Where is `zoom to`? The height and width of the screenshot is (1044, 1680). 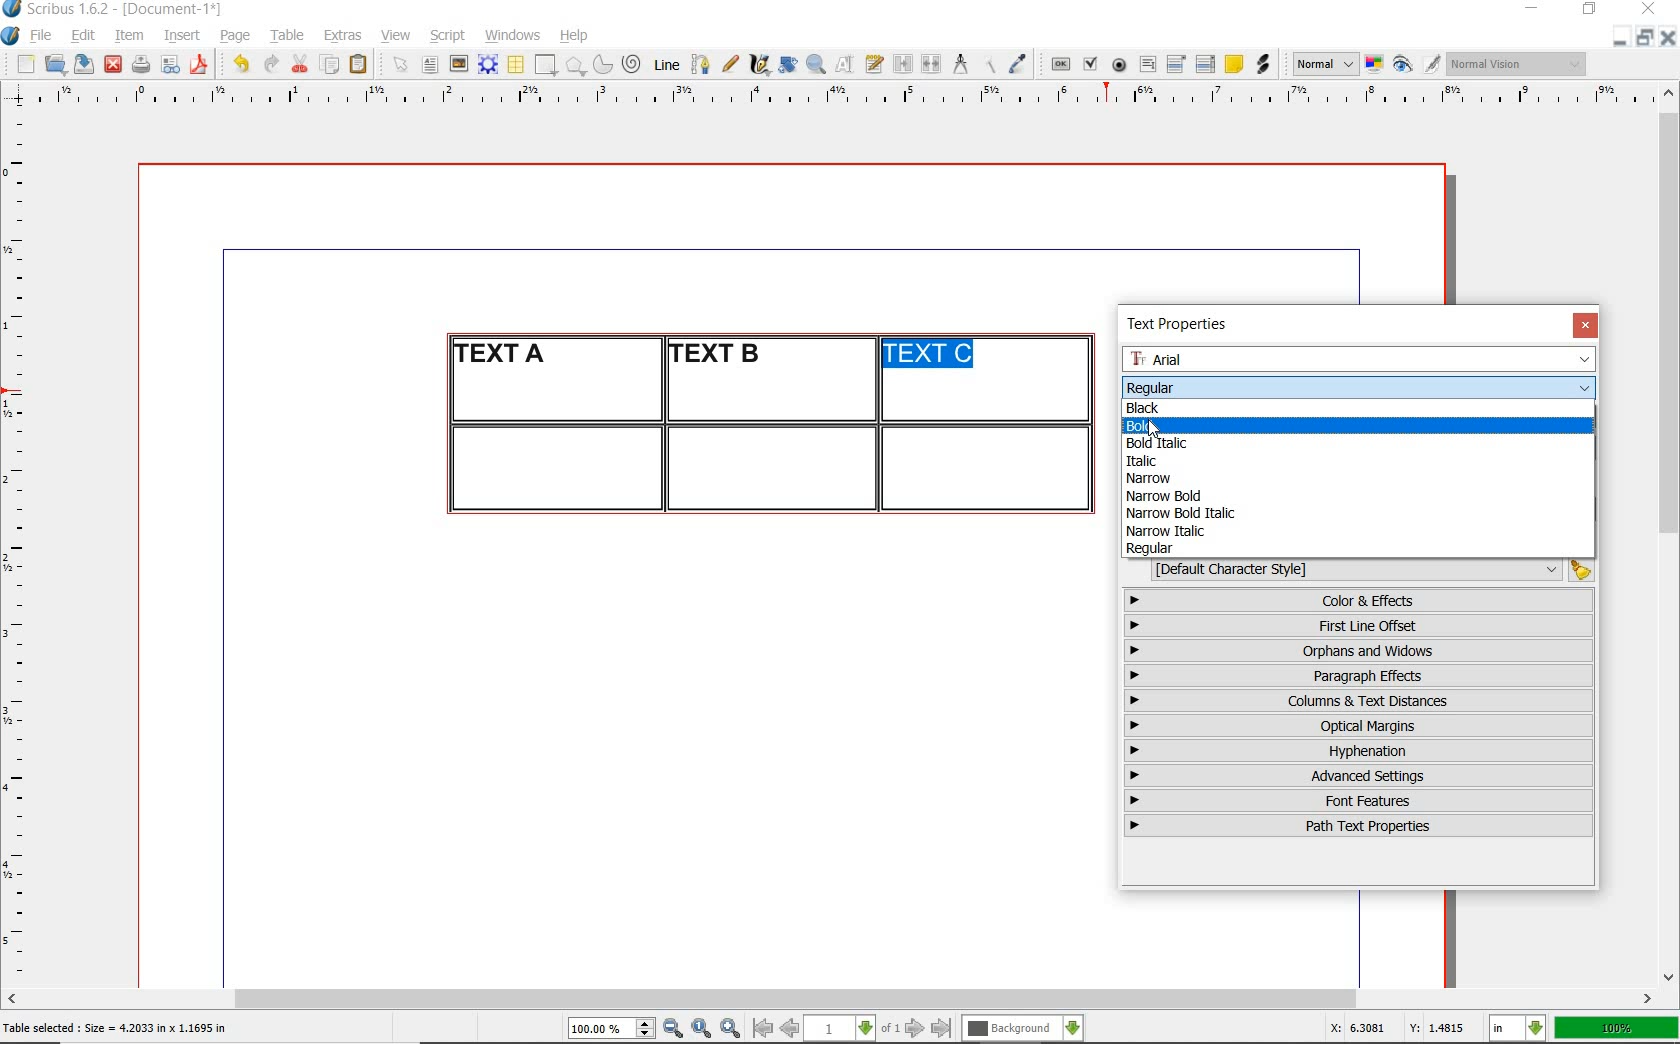 zoom to is located at coordinates (702, 1029).